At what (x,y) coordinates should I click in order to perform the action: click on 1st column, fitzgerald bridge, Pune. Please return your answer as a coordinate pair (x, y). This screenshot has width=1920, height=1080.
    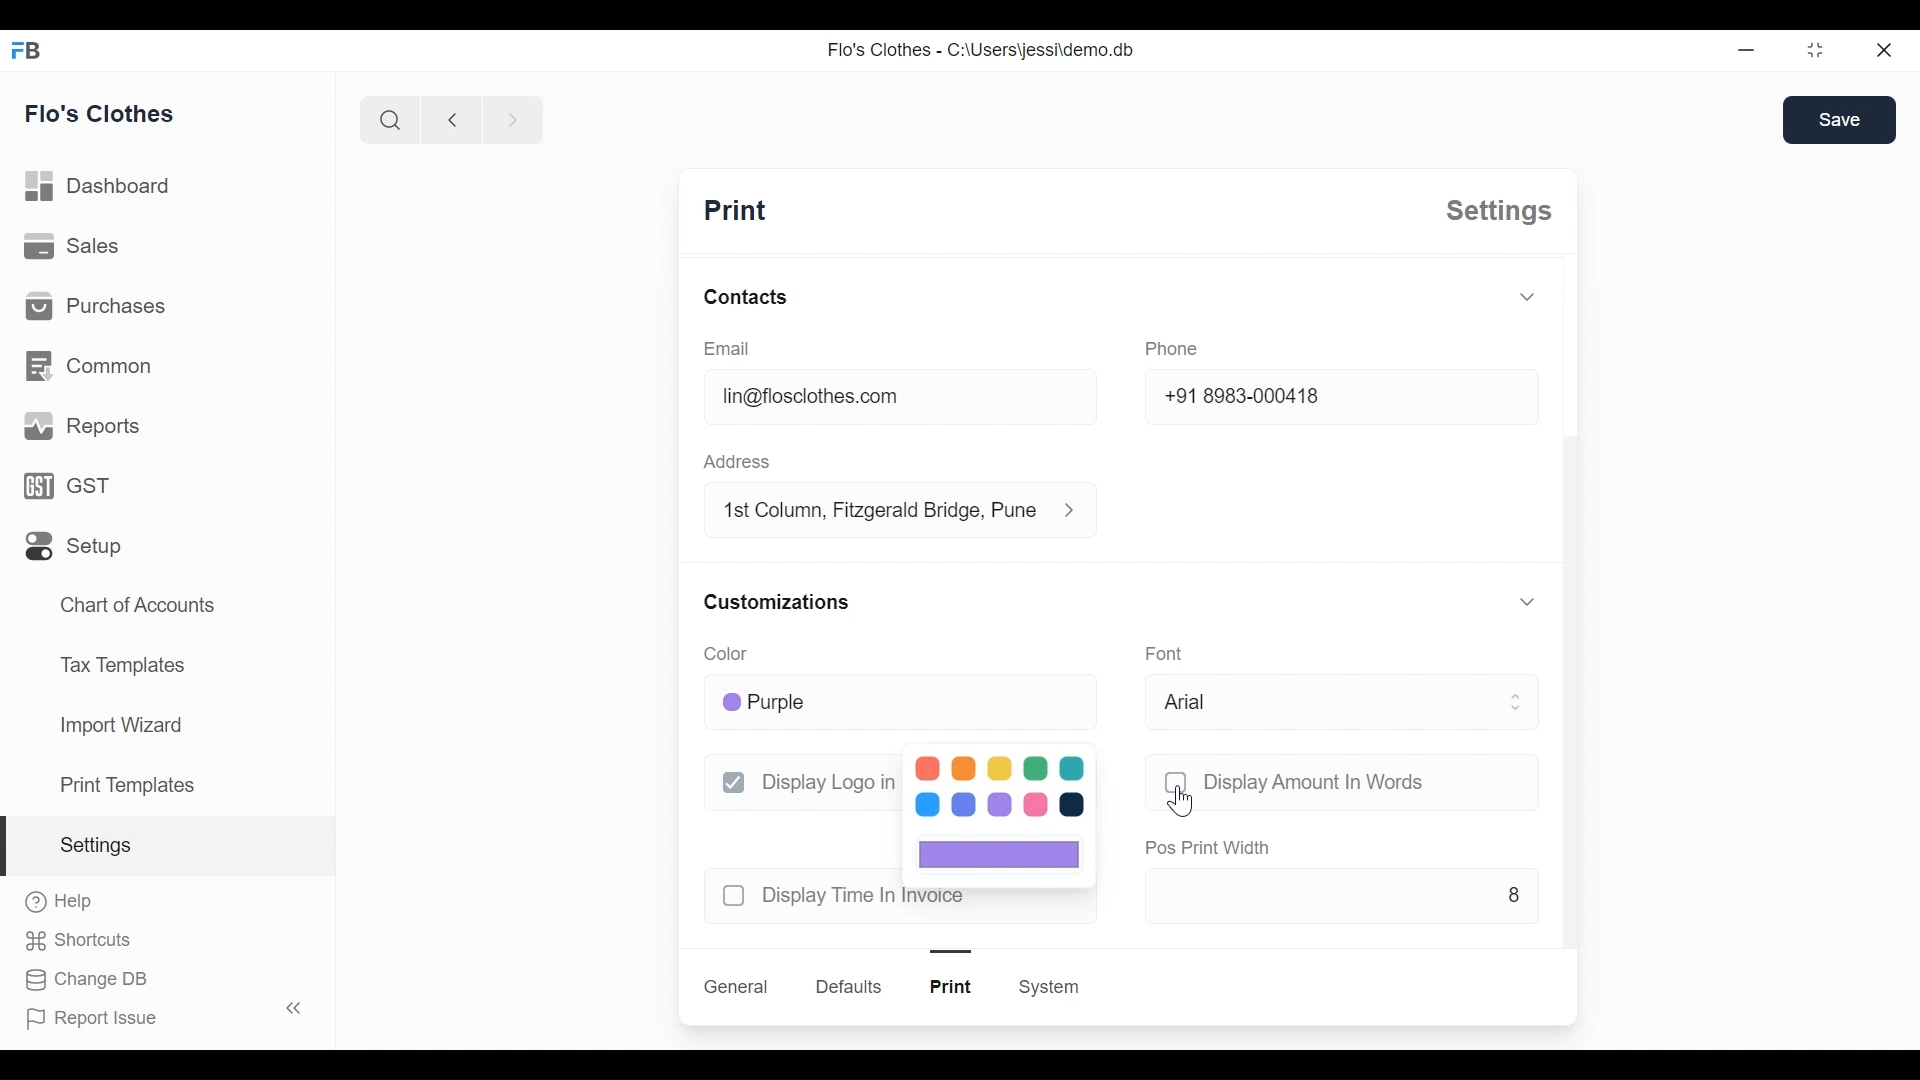
    Looking at the image, I should click on (878, 508).